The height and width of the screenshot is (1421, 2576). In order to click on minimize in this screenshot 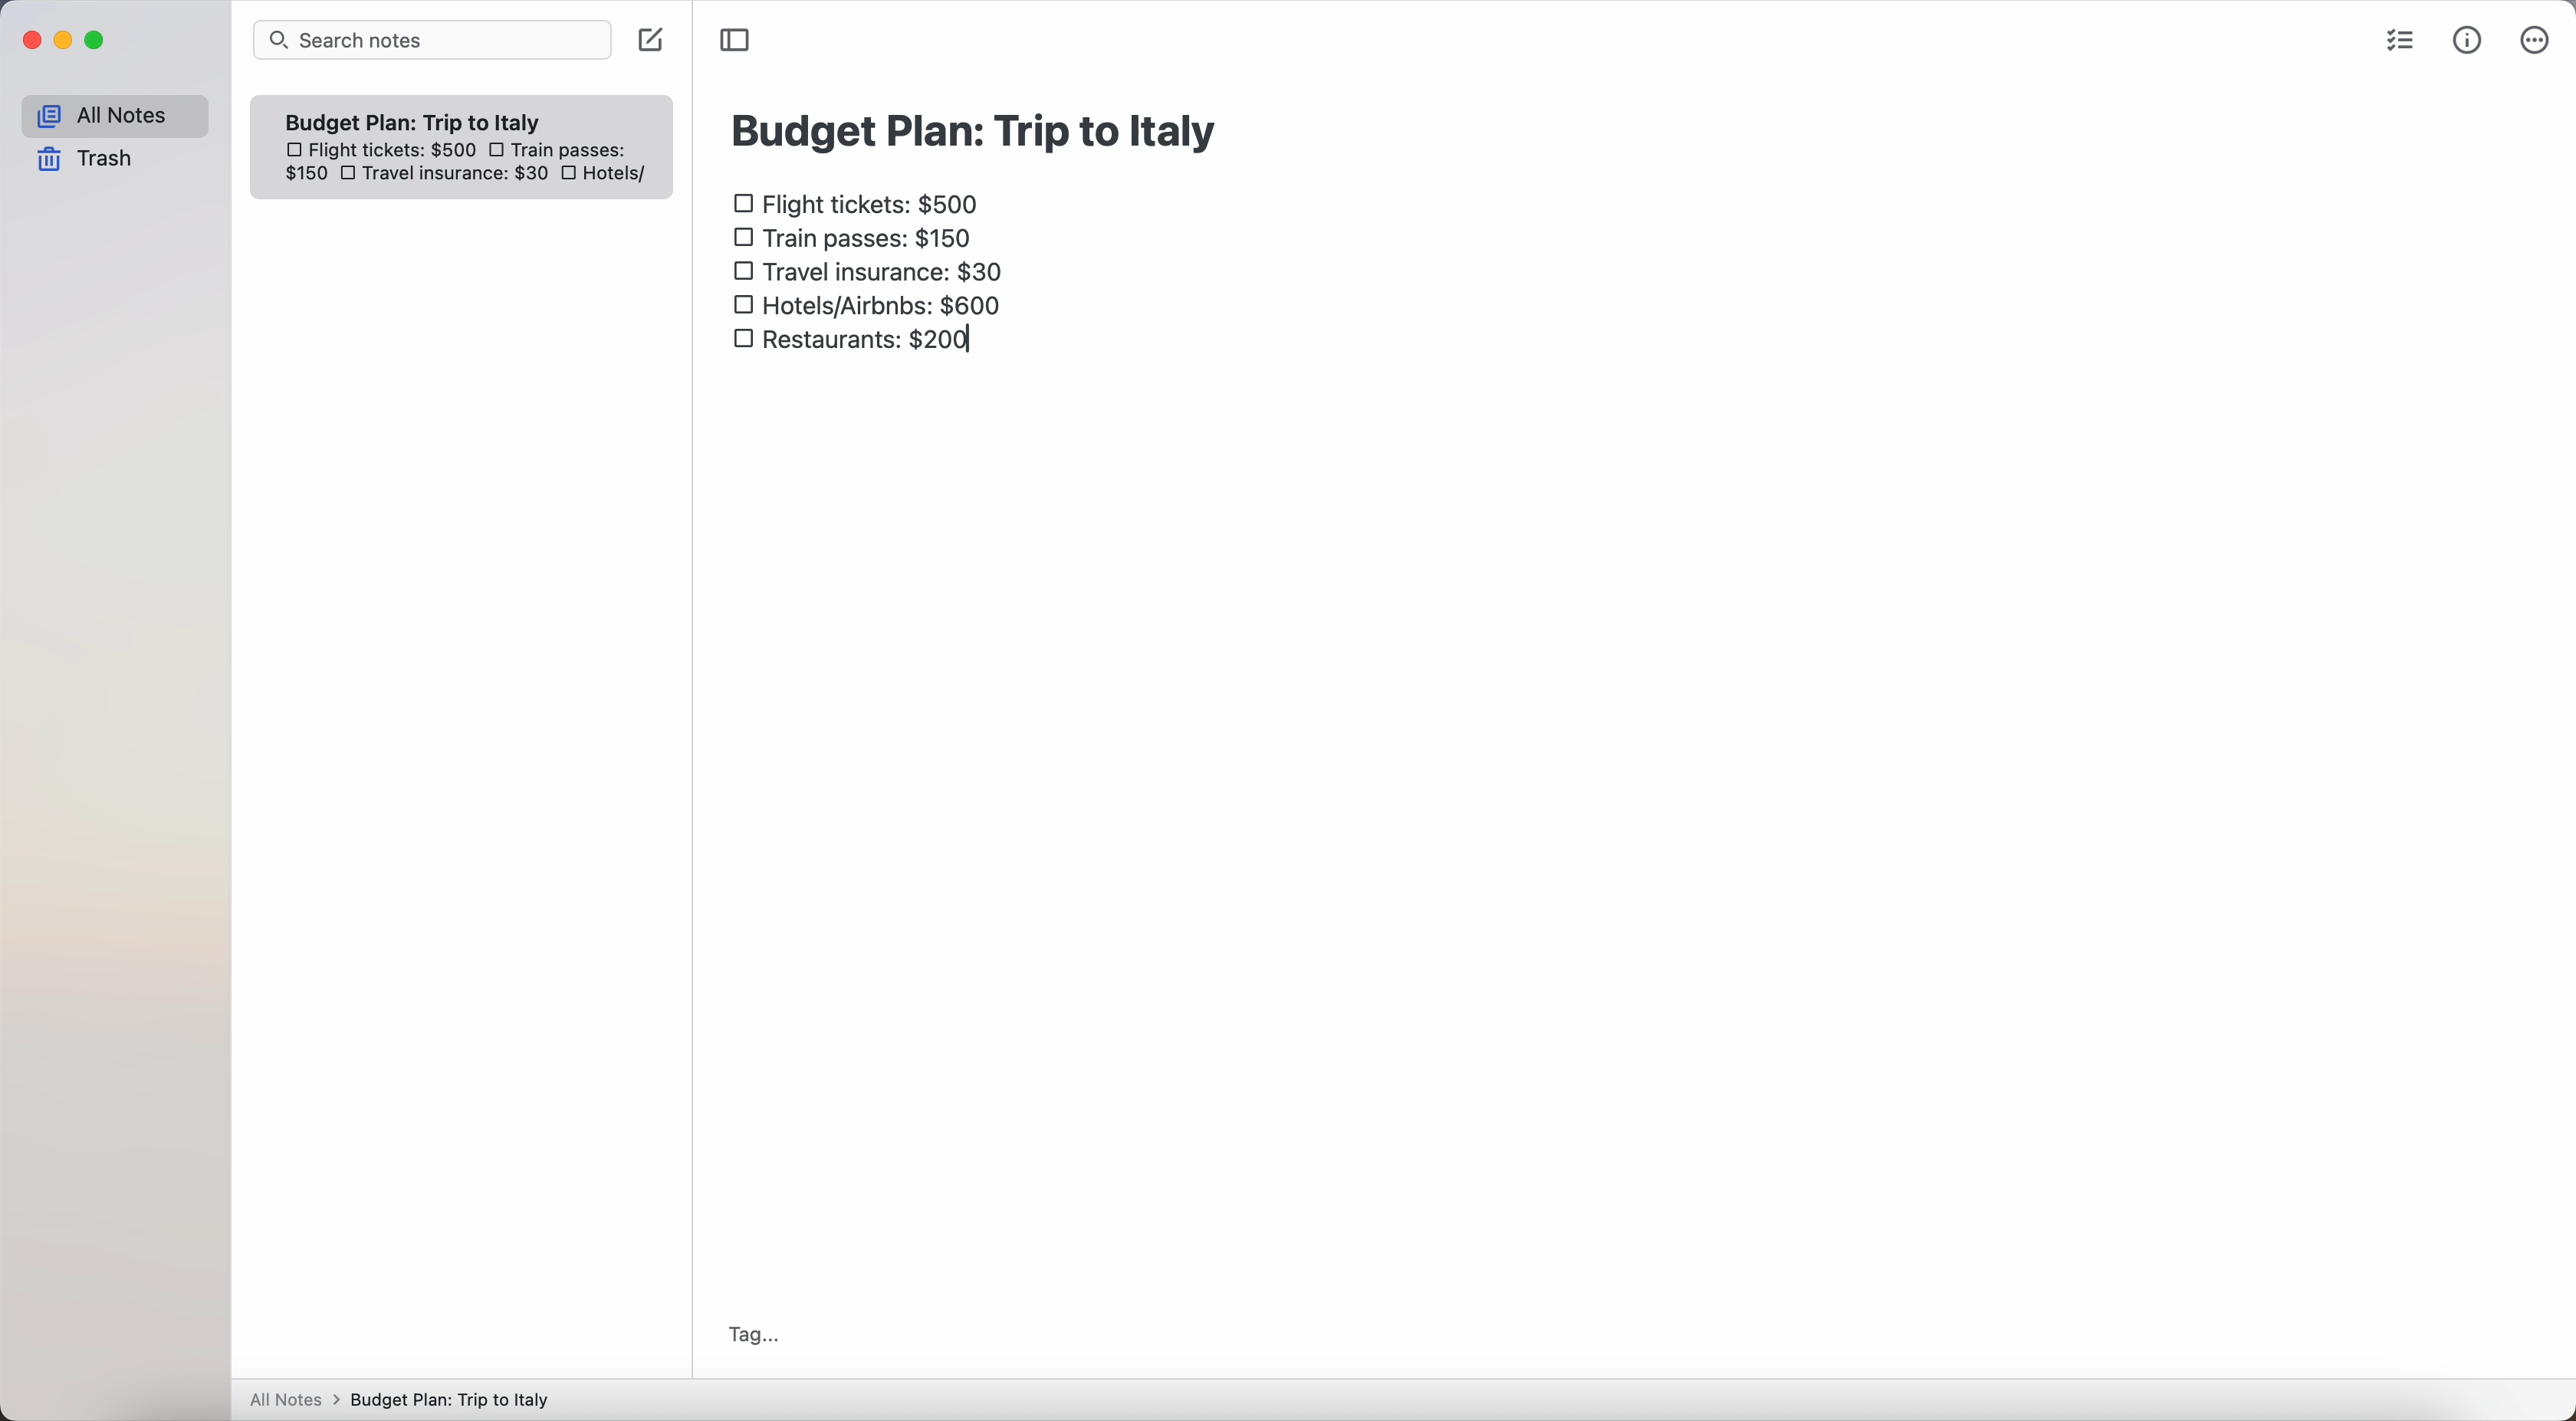, I will do `click(69, 41)`.